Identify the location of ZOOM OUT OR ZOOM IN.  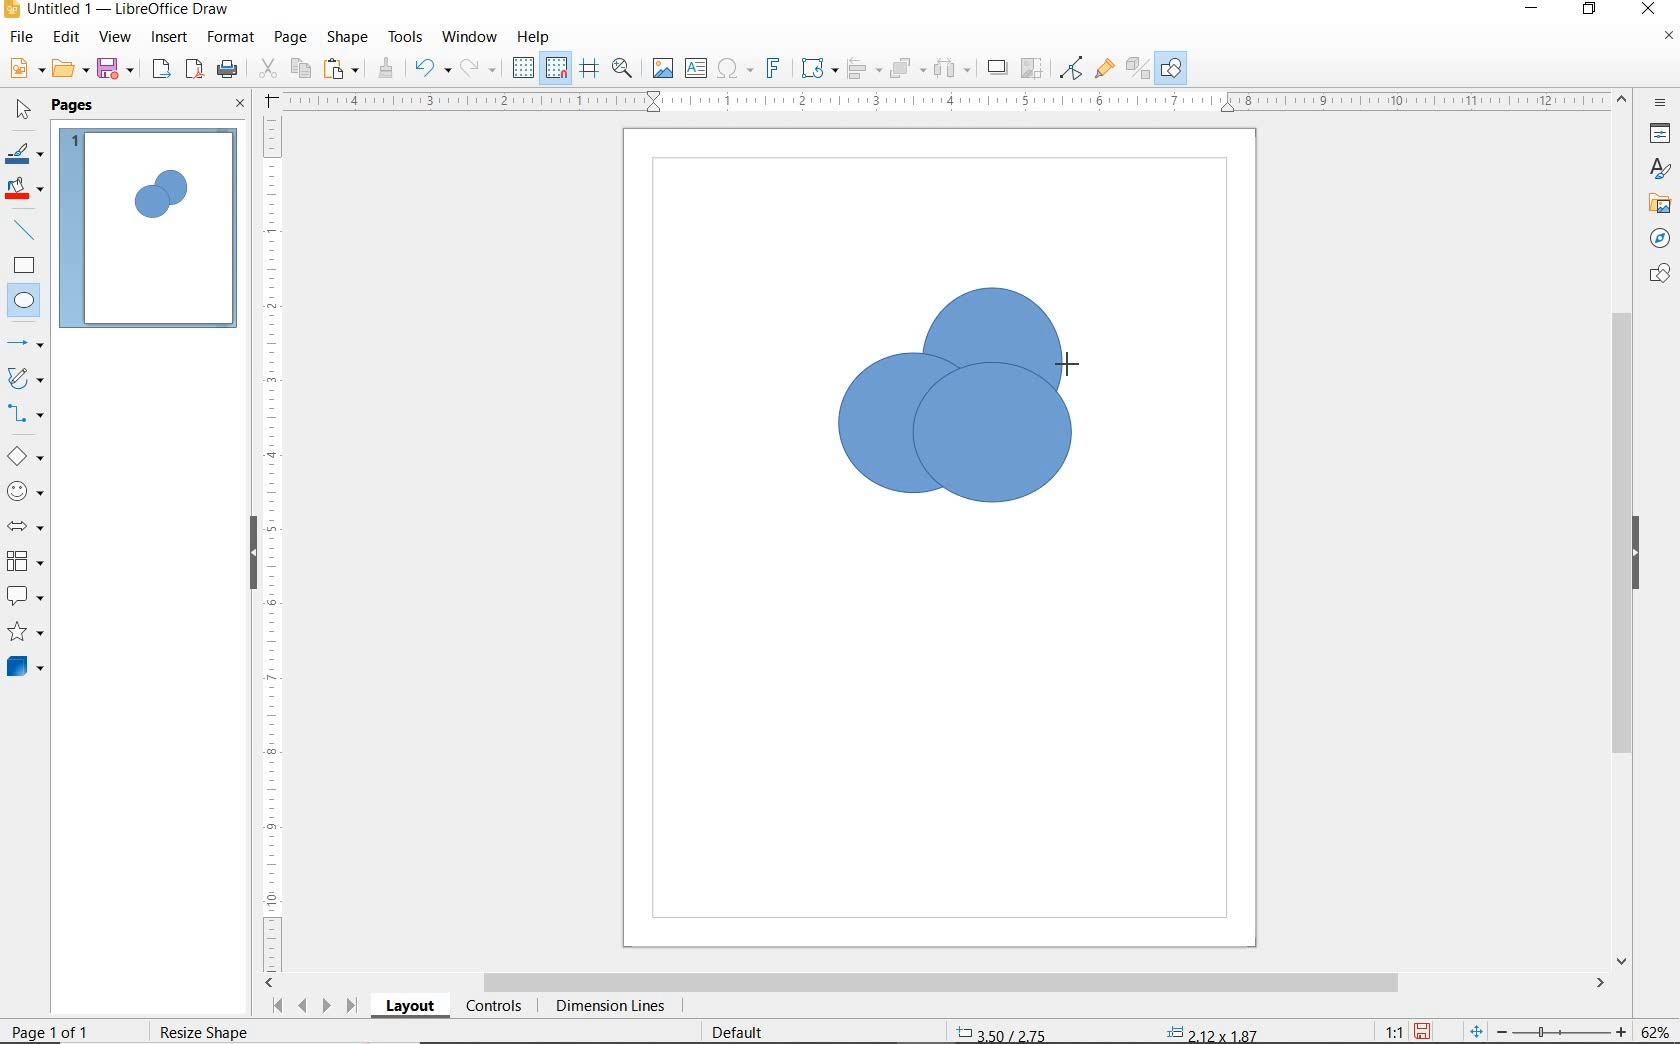
(1548, 1032).